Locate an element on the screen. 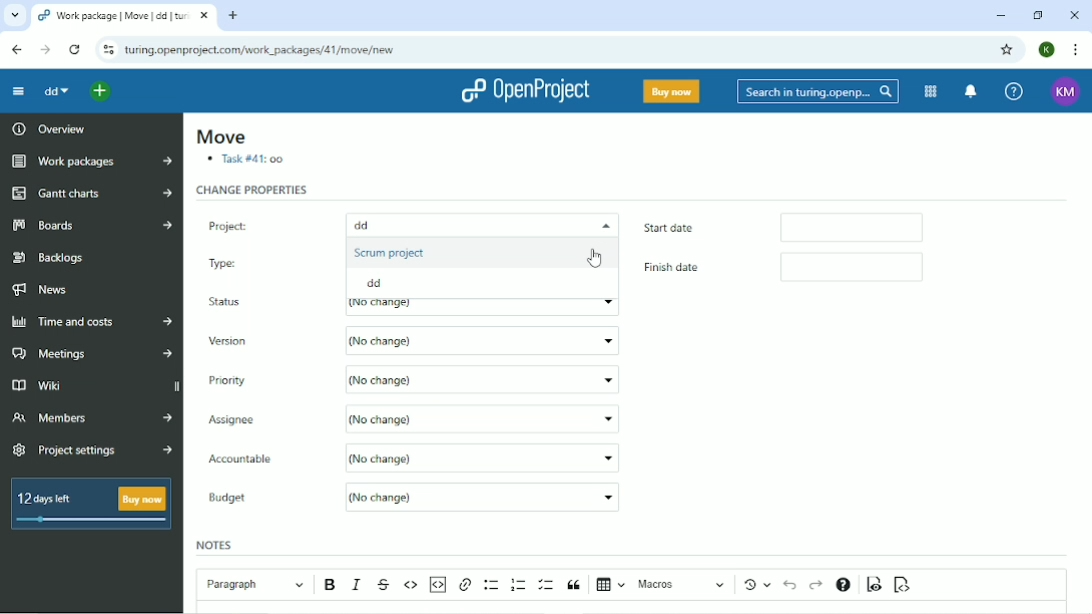 The height and width of the screenshot is (614, 1092). (No change) is located at coordinates (482, 417).